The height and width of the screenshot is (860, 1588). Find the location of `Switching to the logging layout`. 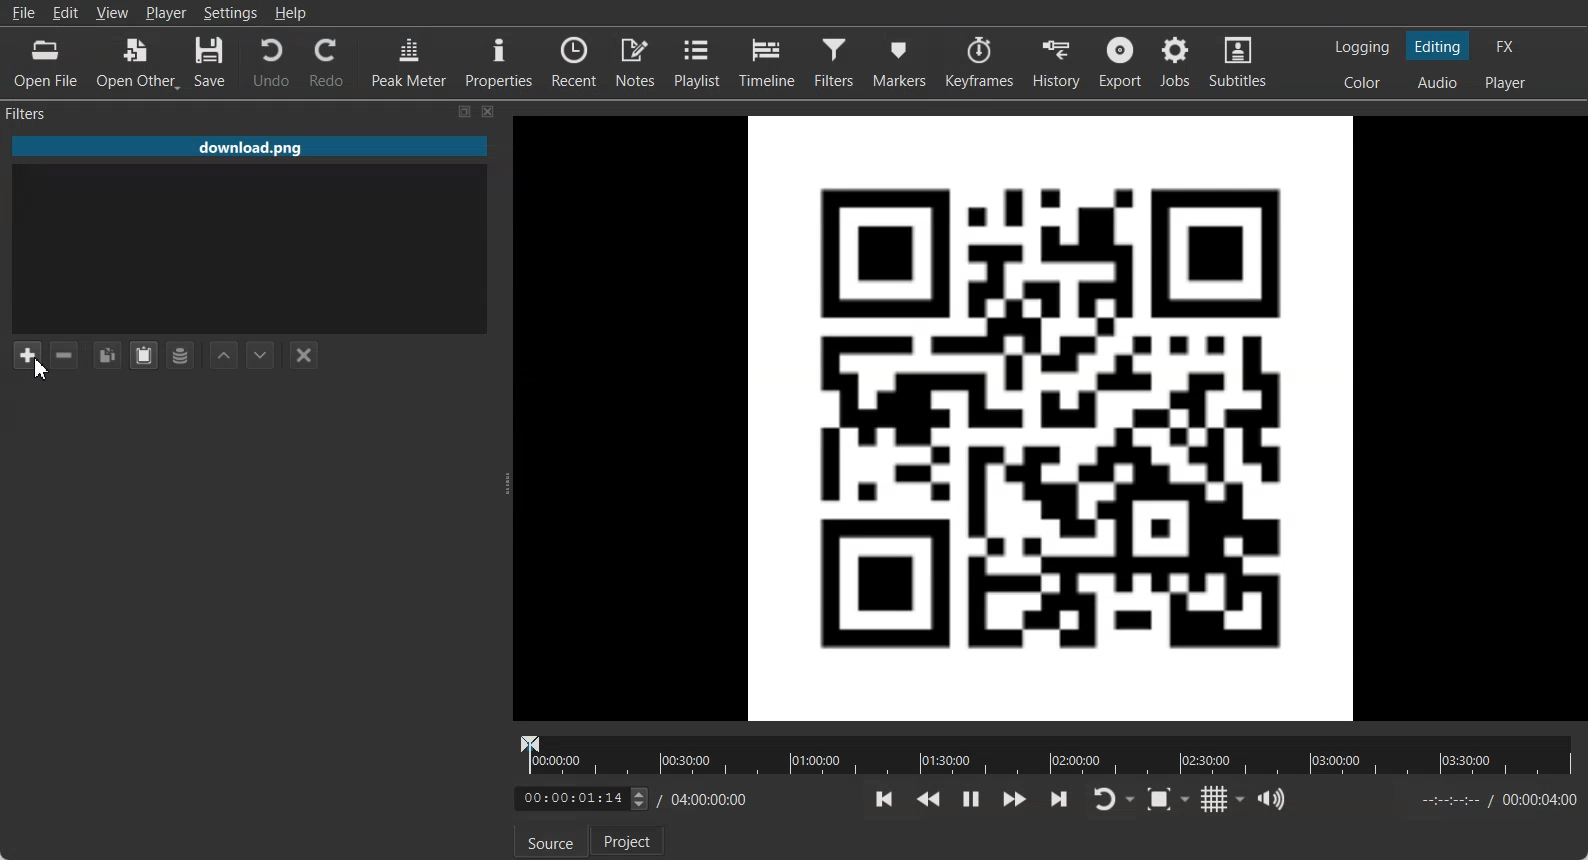

Switching to the logging layout is located at coordinates (1362, 47).